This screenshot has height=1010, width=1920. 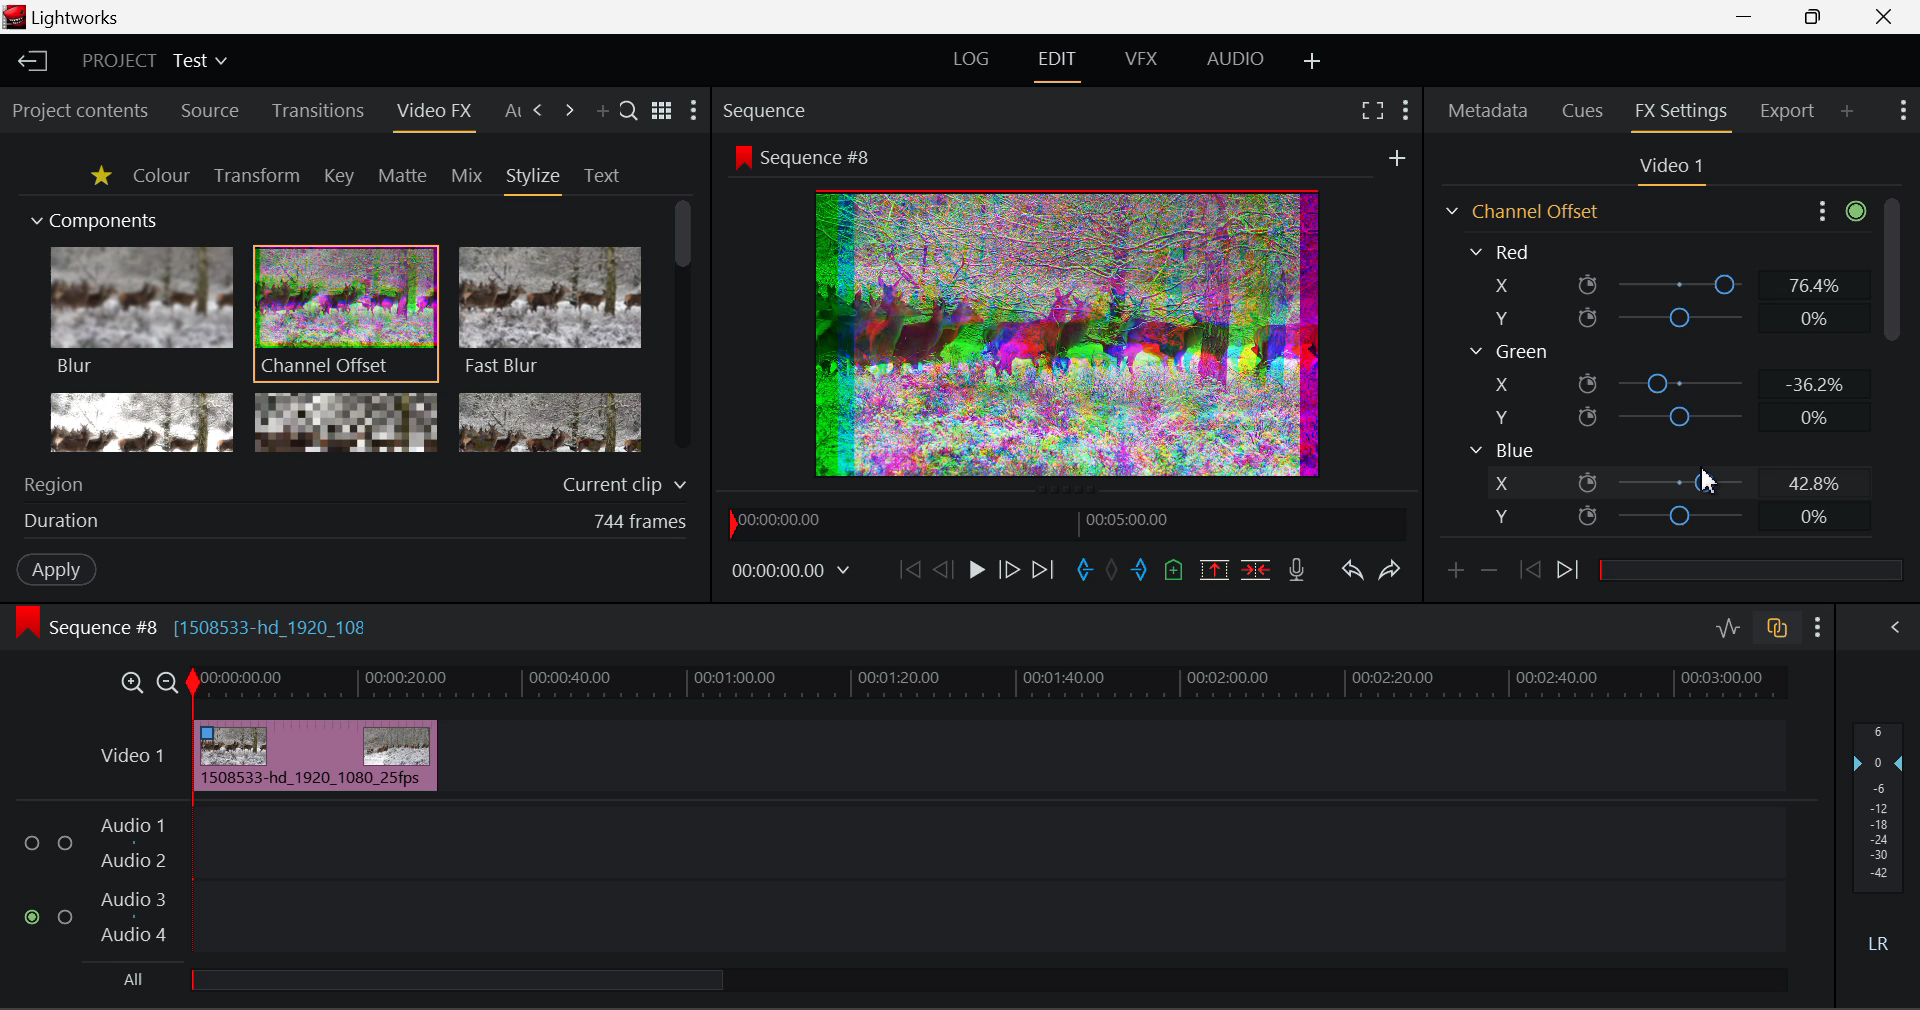 I want to click on Frame Duration, so click(x=356, y=523).